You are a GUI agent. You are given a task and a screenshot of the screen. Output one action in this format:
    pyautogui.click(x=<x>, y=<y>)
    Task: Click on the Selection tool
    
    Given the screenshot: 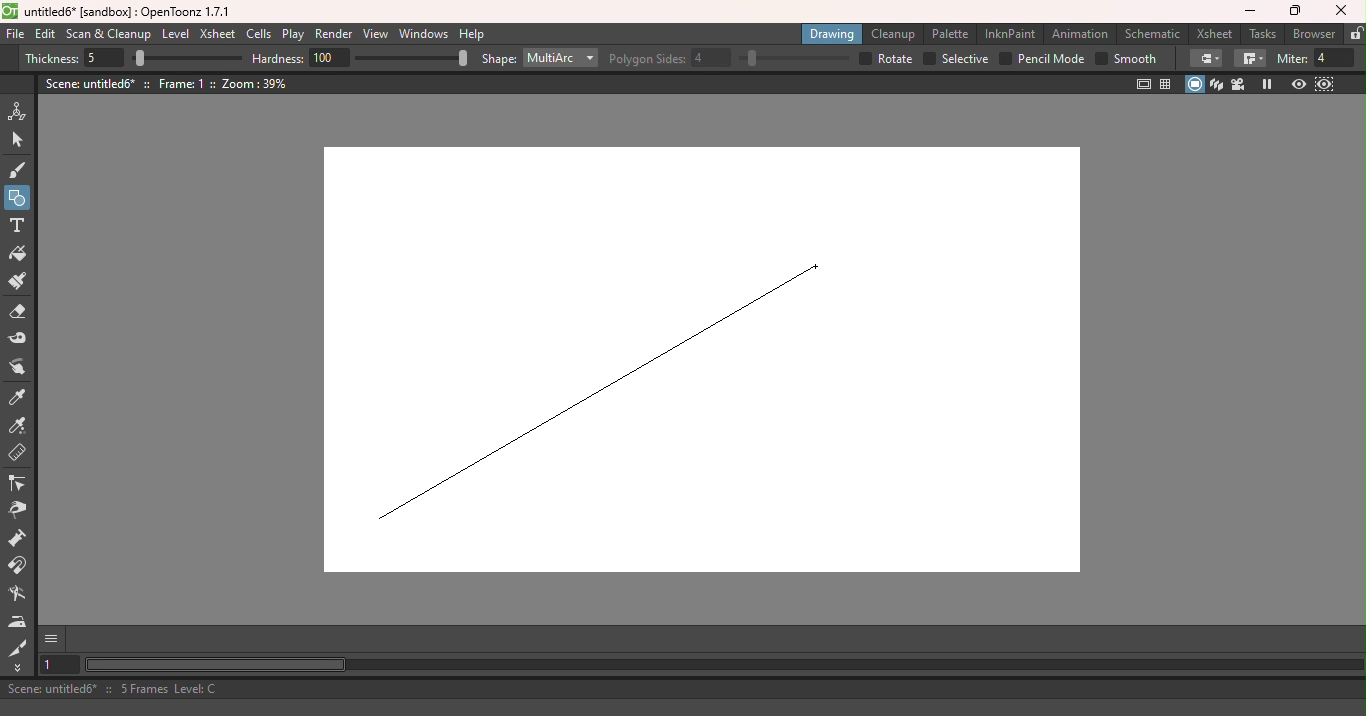 What is the action you would take?
    pyautogui.click(x=23, y=141)
    